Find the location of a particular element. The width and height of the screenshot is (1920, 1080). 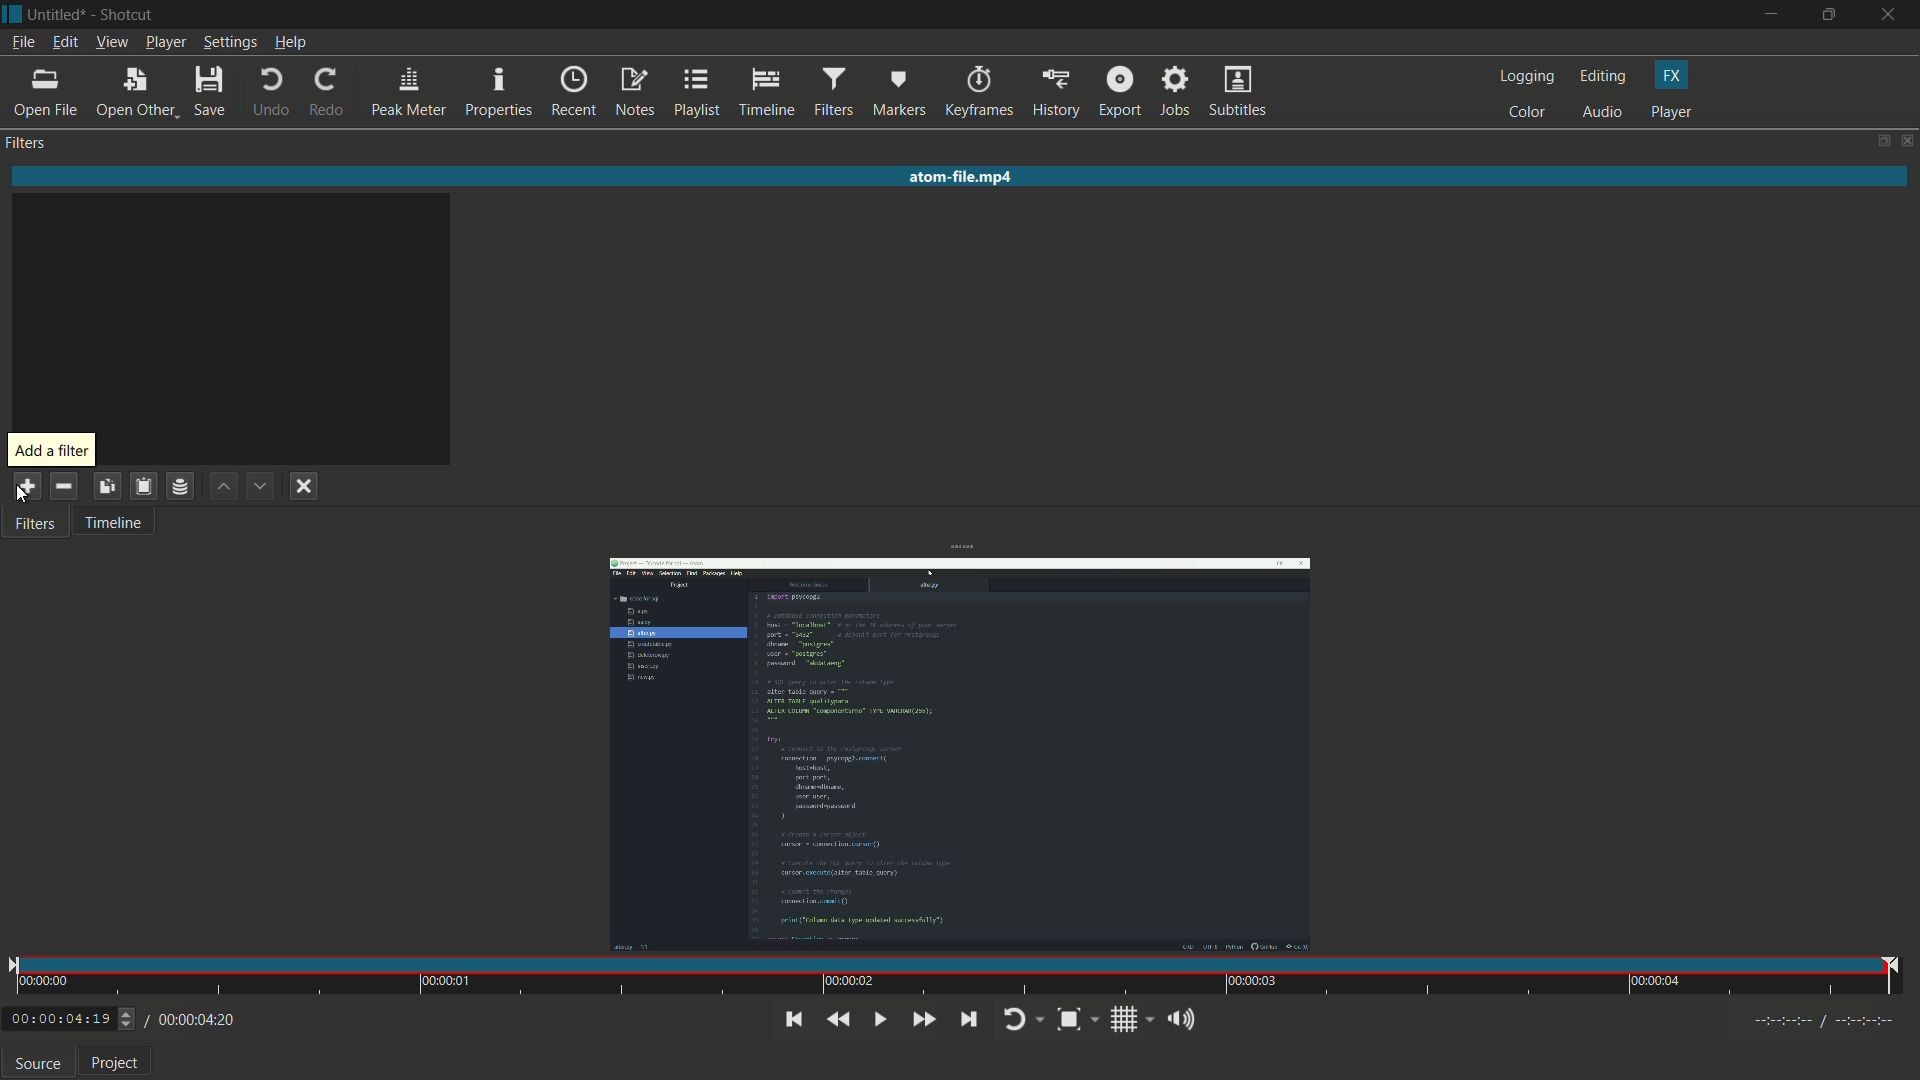

Timecodes is located at coordinates (1815, 1024).